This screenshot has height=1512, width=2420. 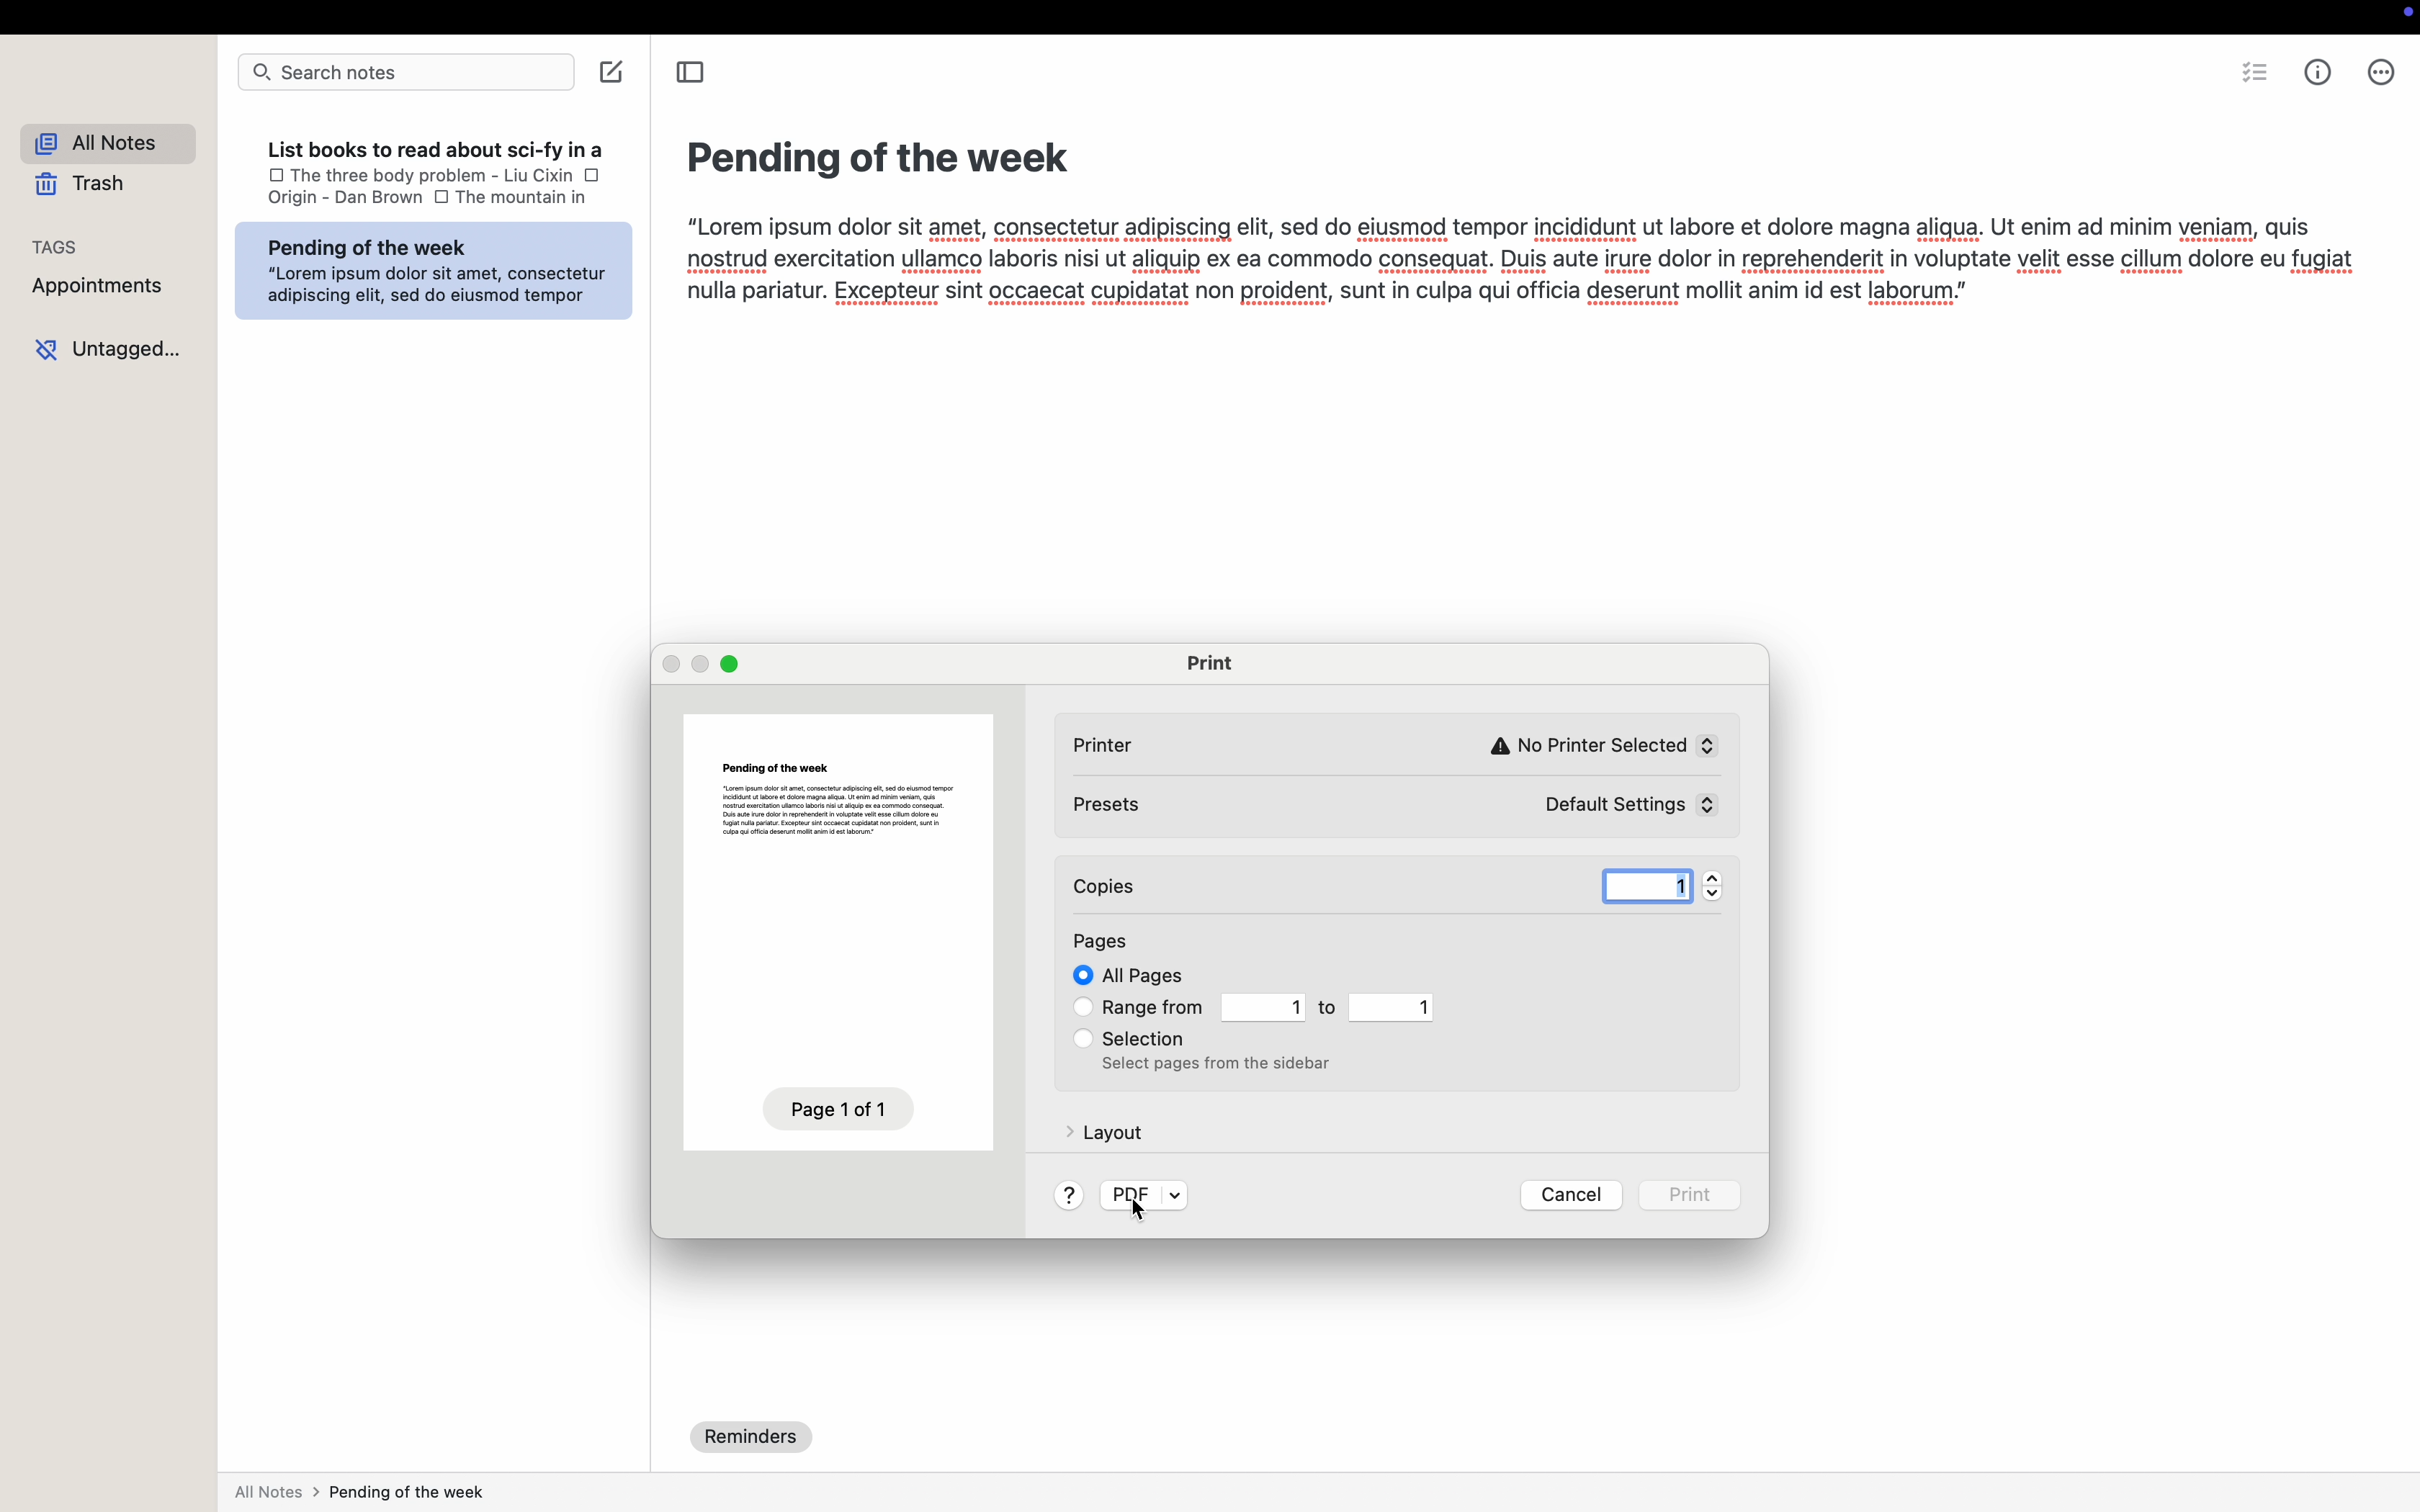 I want to click on Origin - Dan Brown, so click(x=338, y=202).